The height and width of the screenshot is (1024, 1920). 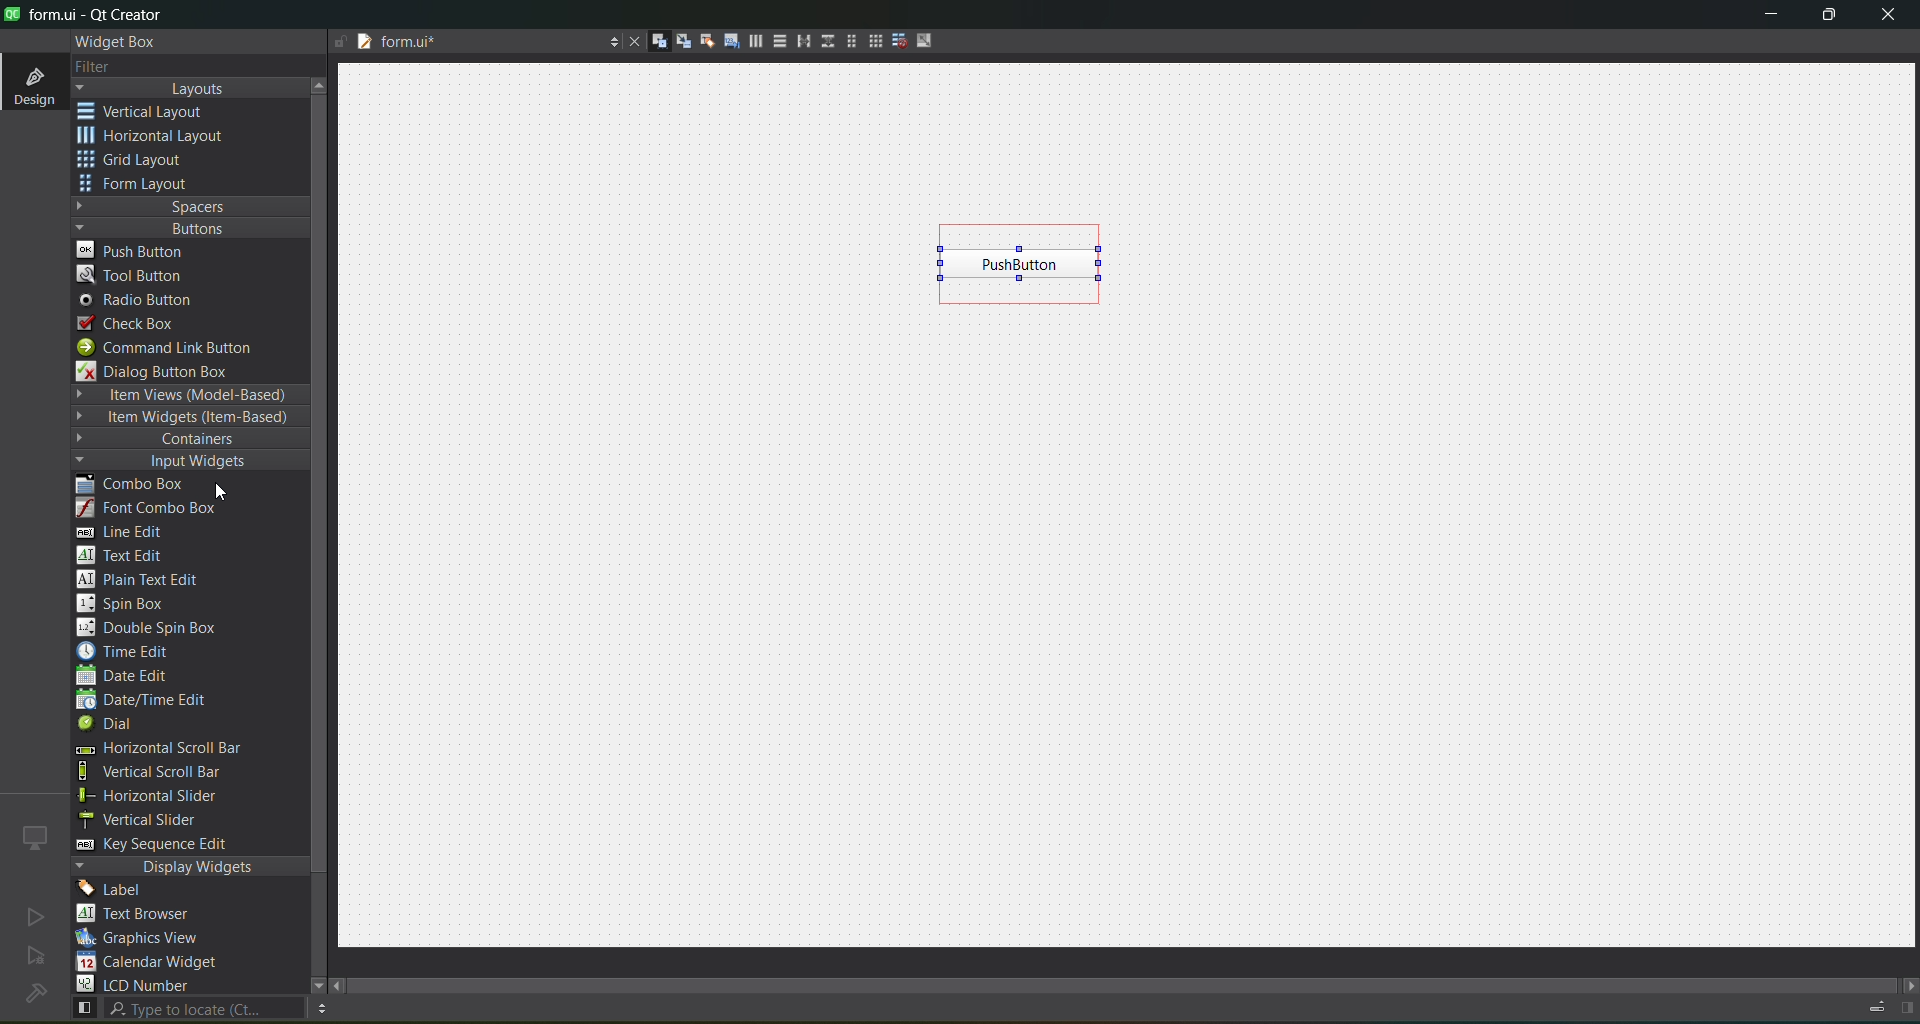 What do you see at coordinates (36, 957) in the screenshot?
I see `no active project` at bounding box center [36, 957].